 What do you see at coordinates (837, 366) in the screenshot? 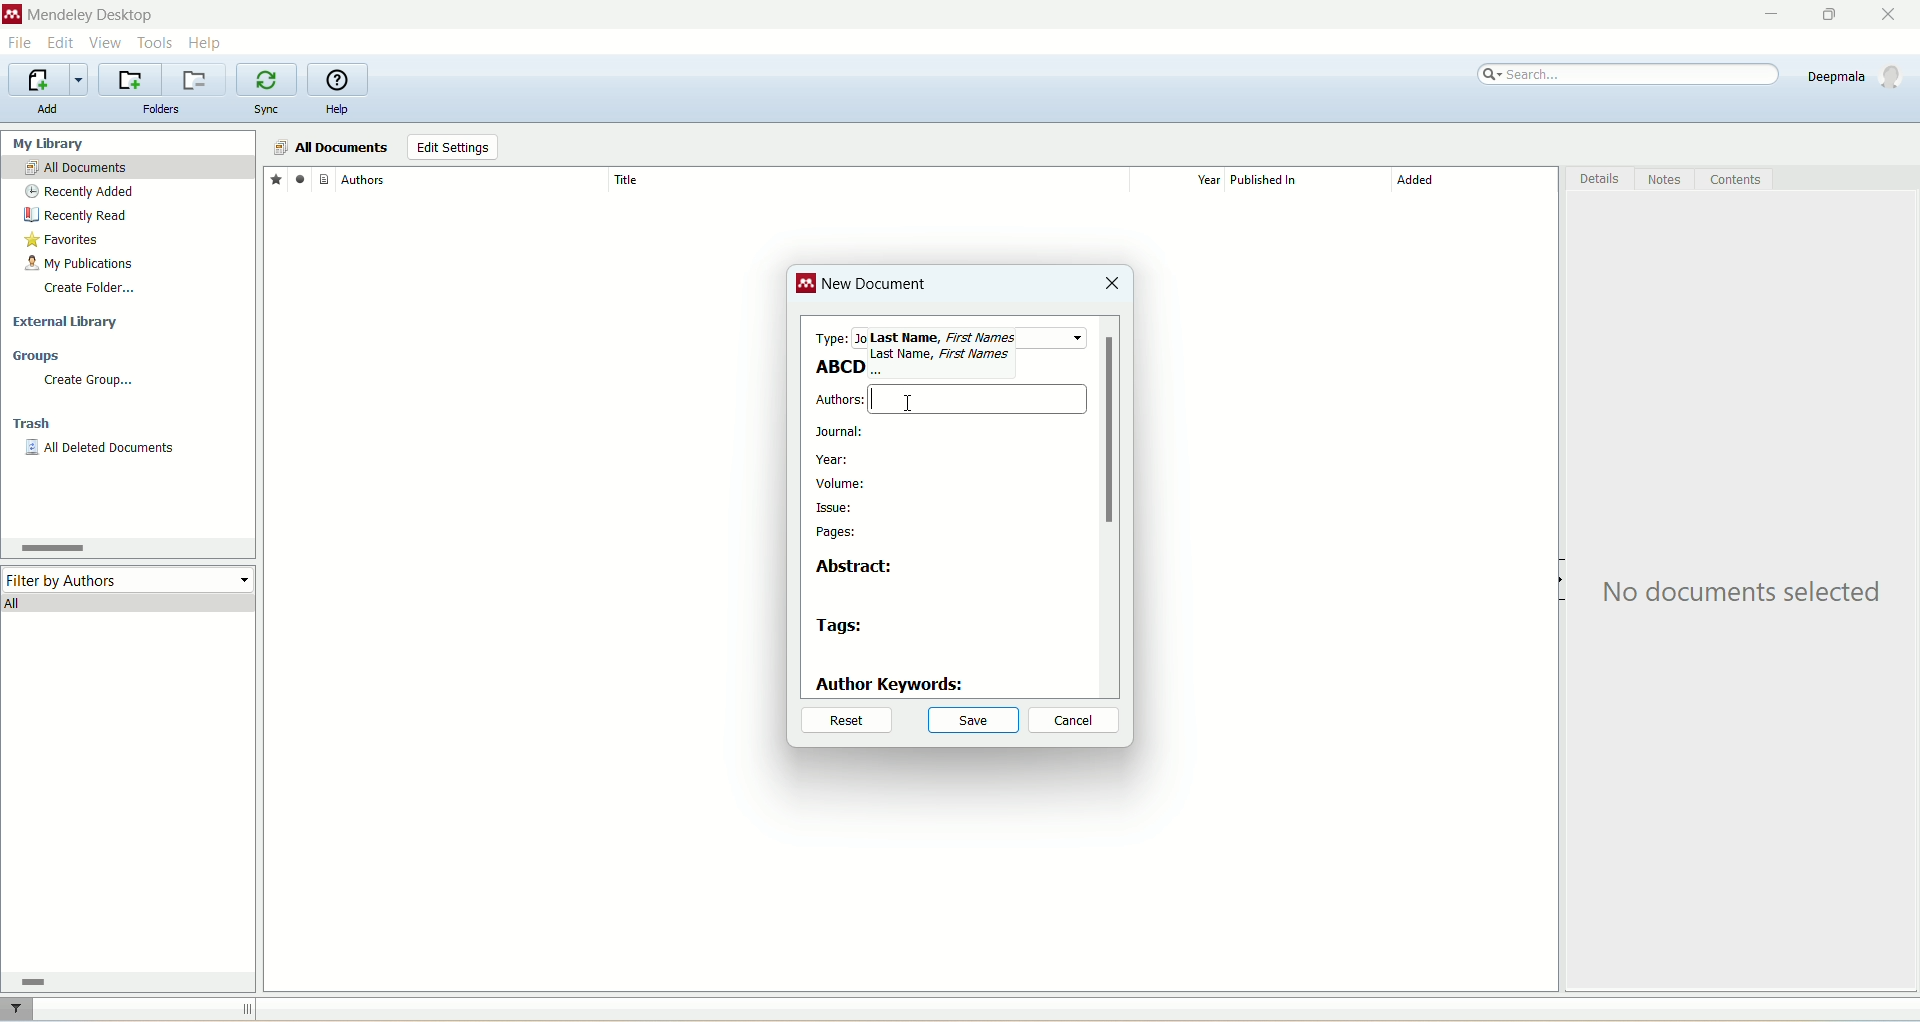
I see `ABCD` at bounding box center [837, 366].